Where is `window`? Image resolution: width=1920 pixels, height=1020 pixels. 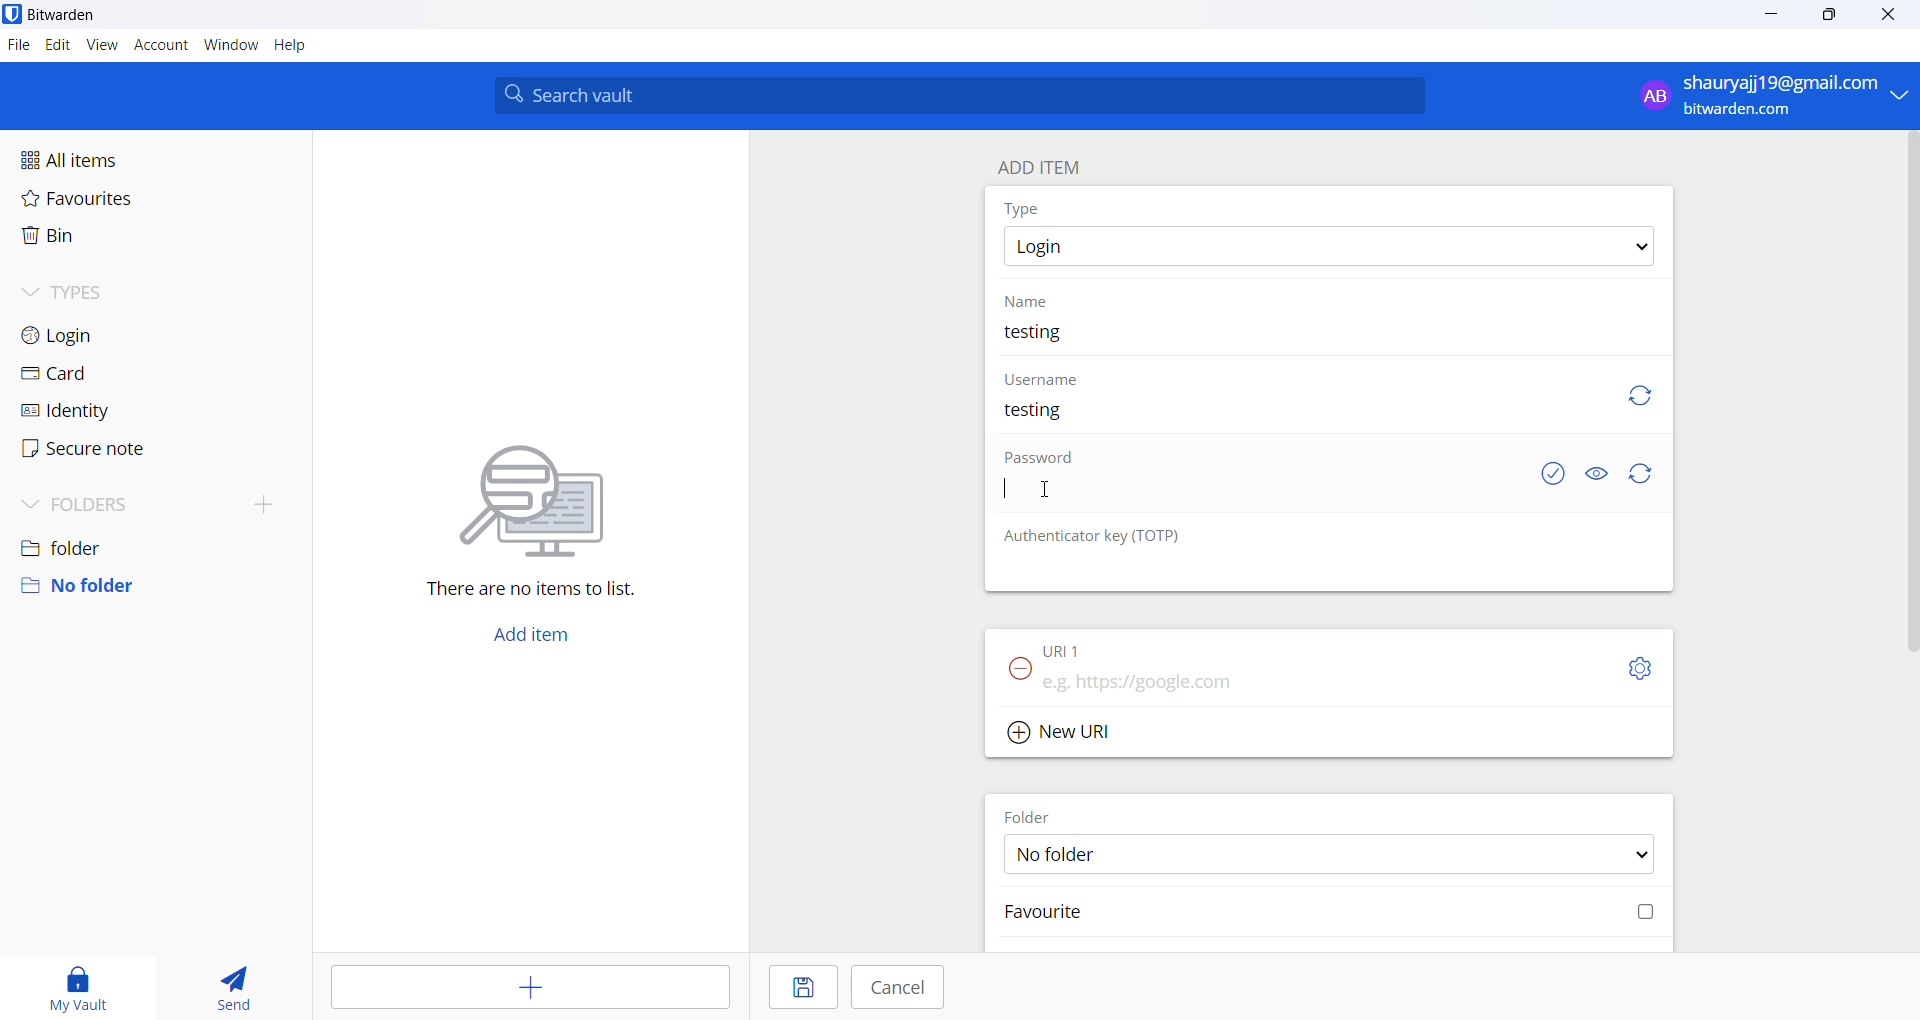
window is located at coordinates (231, 45).